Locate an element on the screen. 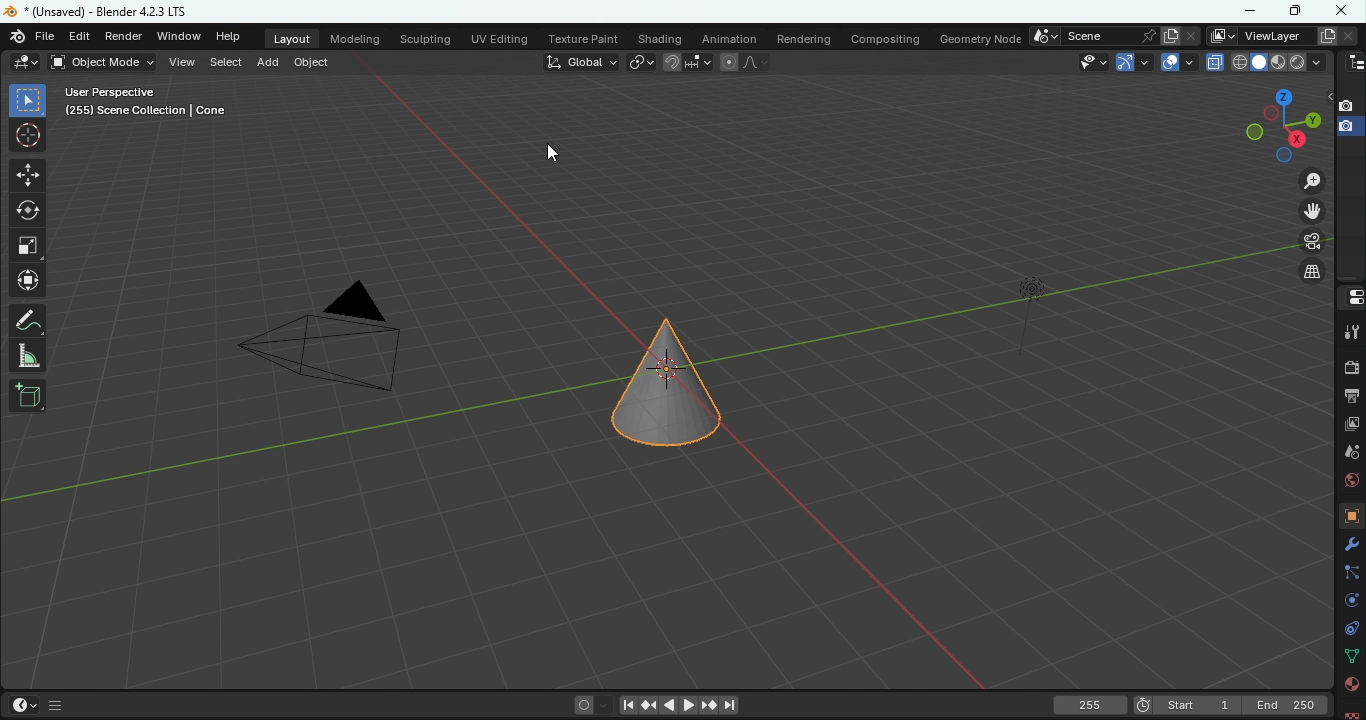  Modifiers is located at coordinates (1350, 544).